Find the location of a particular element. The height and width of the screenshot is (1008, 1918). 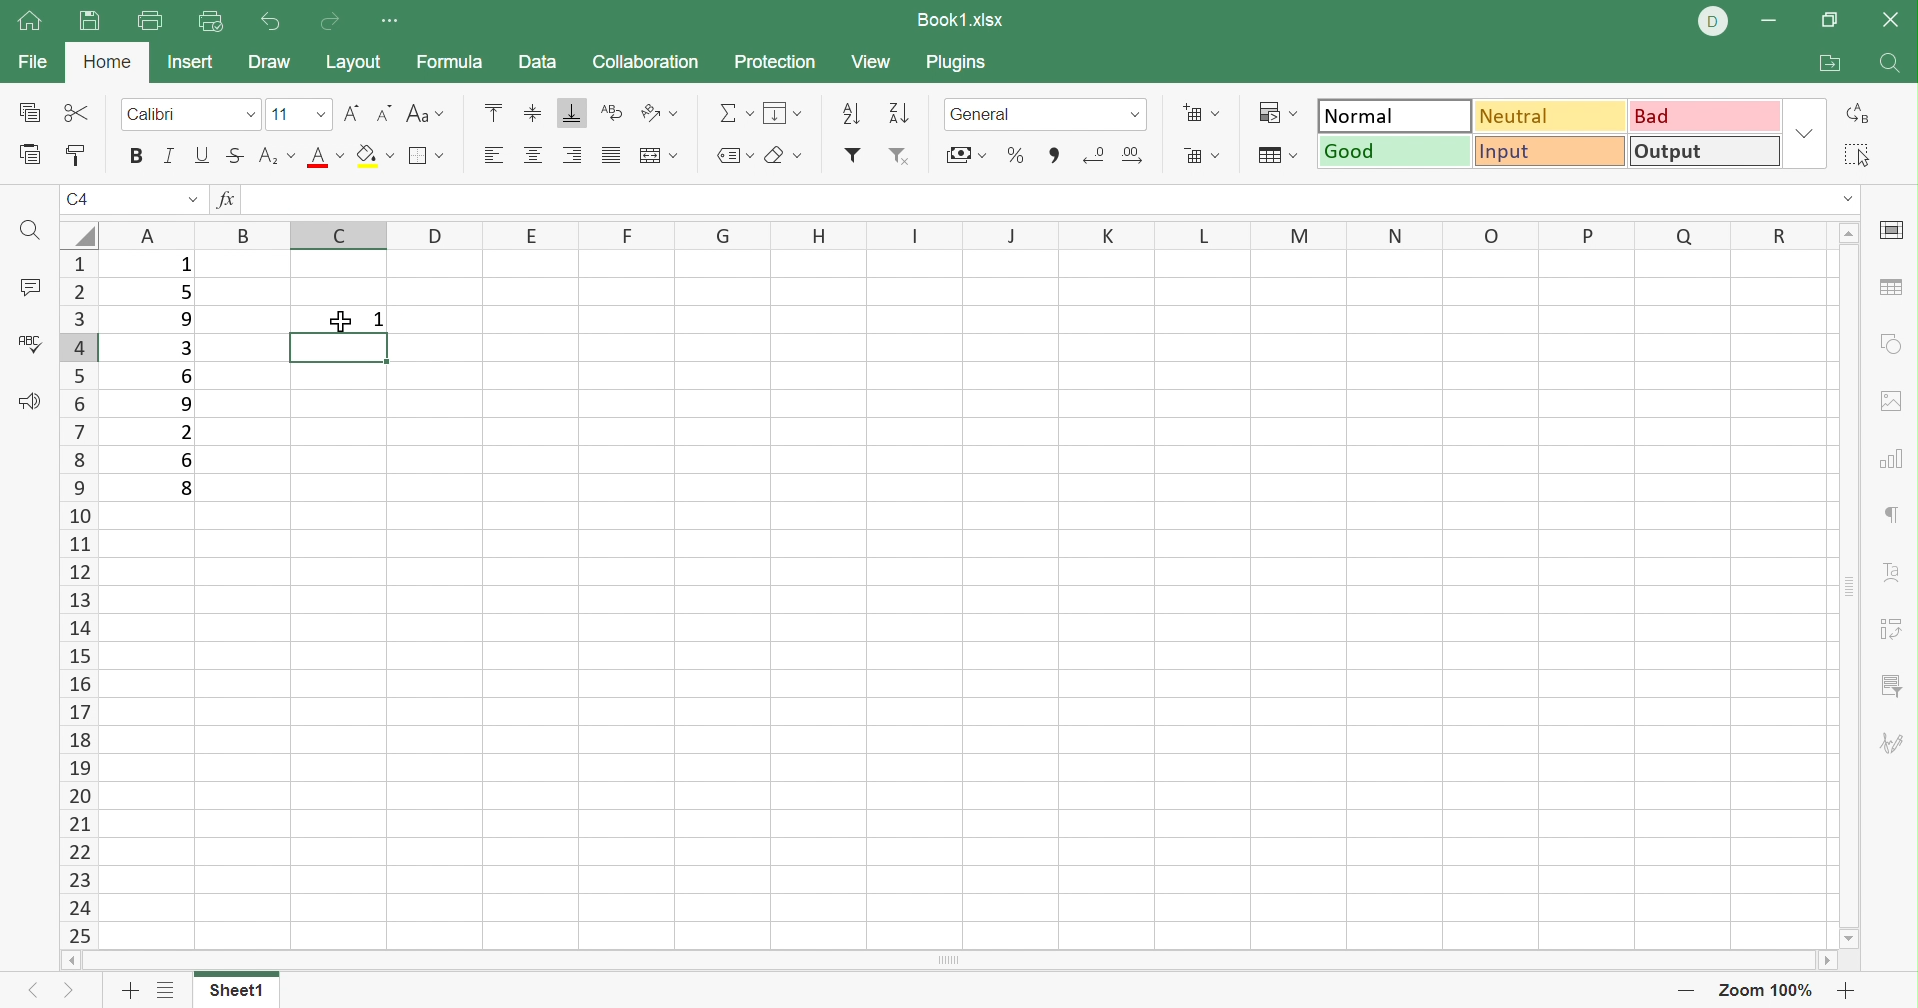

Neutral is located at coordinates (1549, 116).